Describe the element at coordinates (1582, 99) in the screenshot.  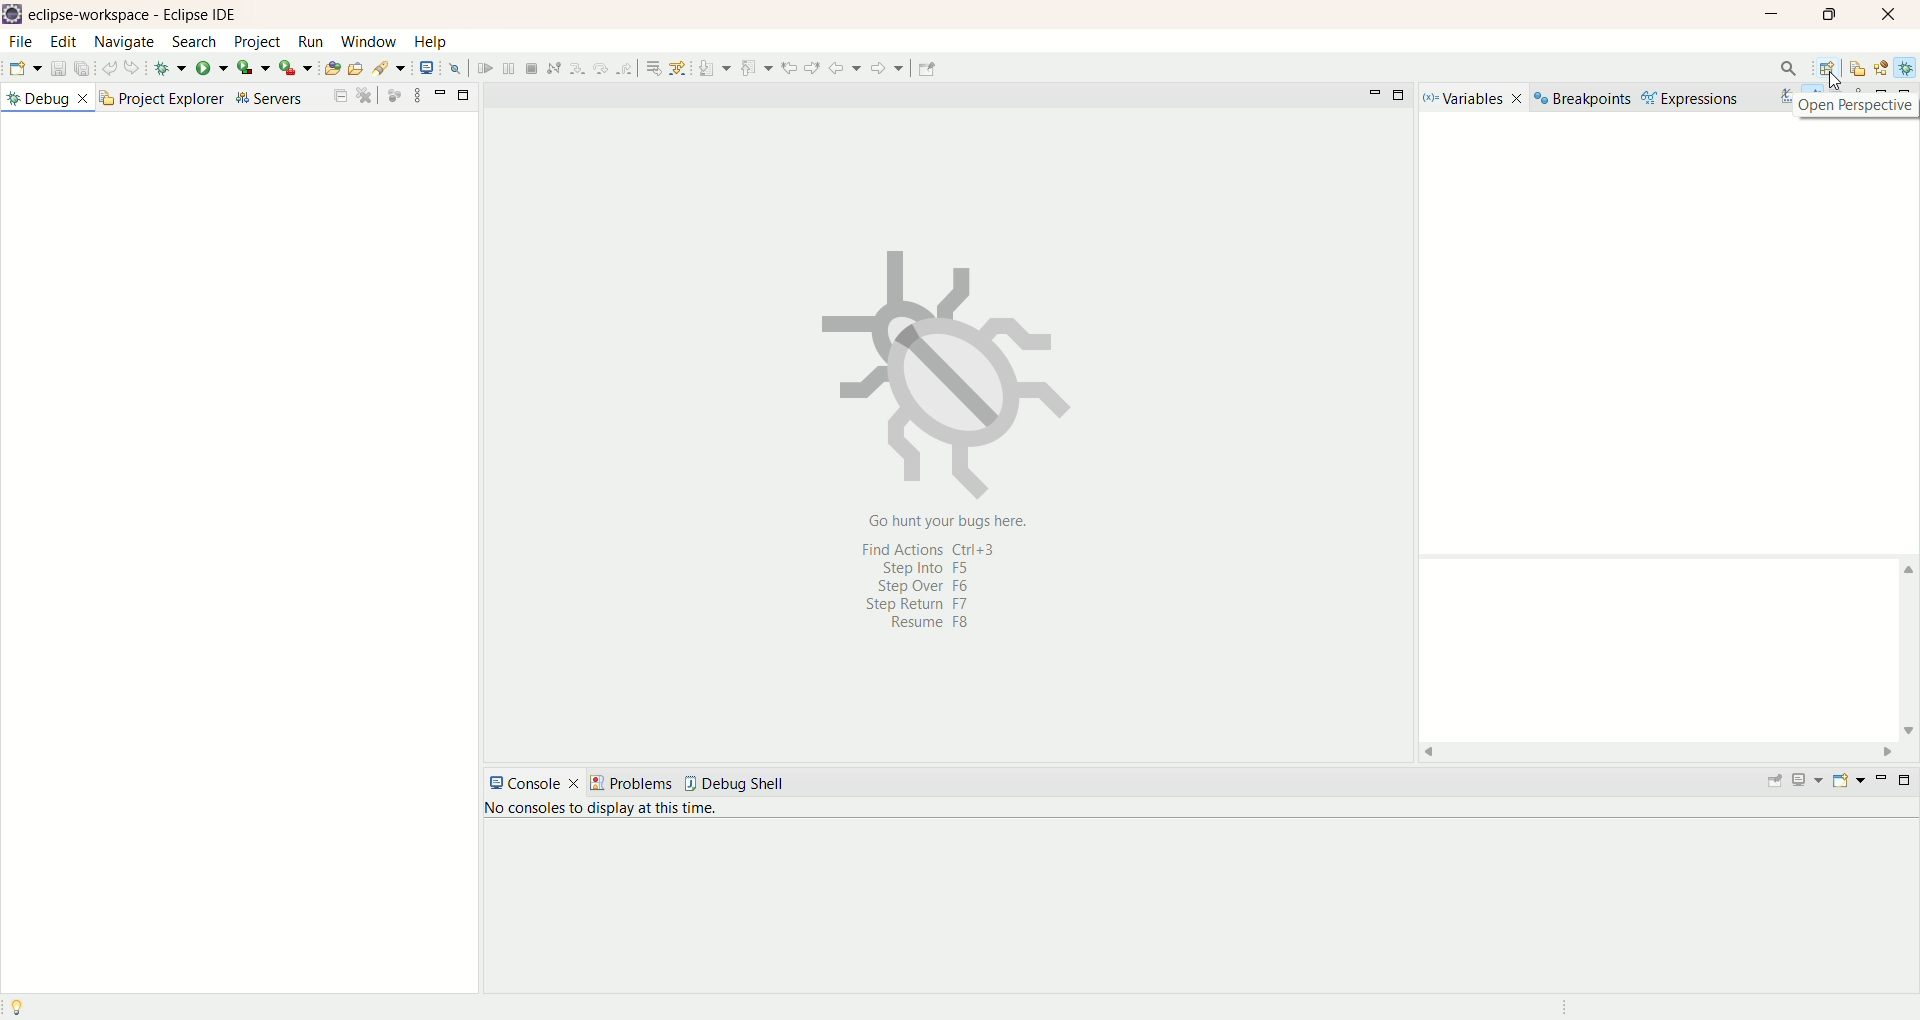
I see `breakpoints` at that location.